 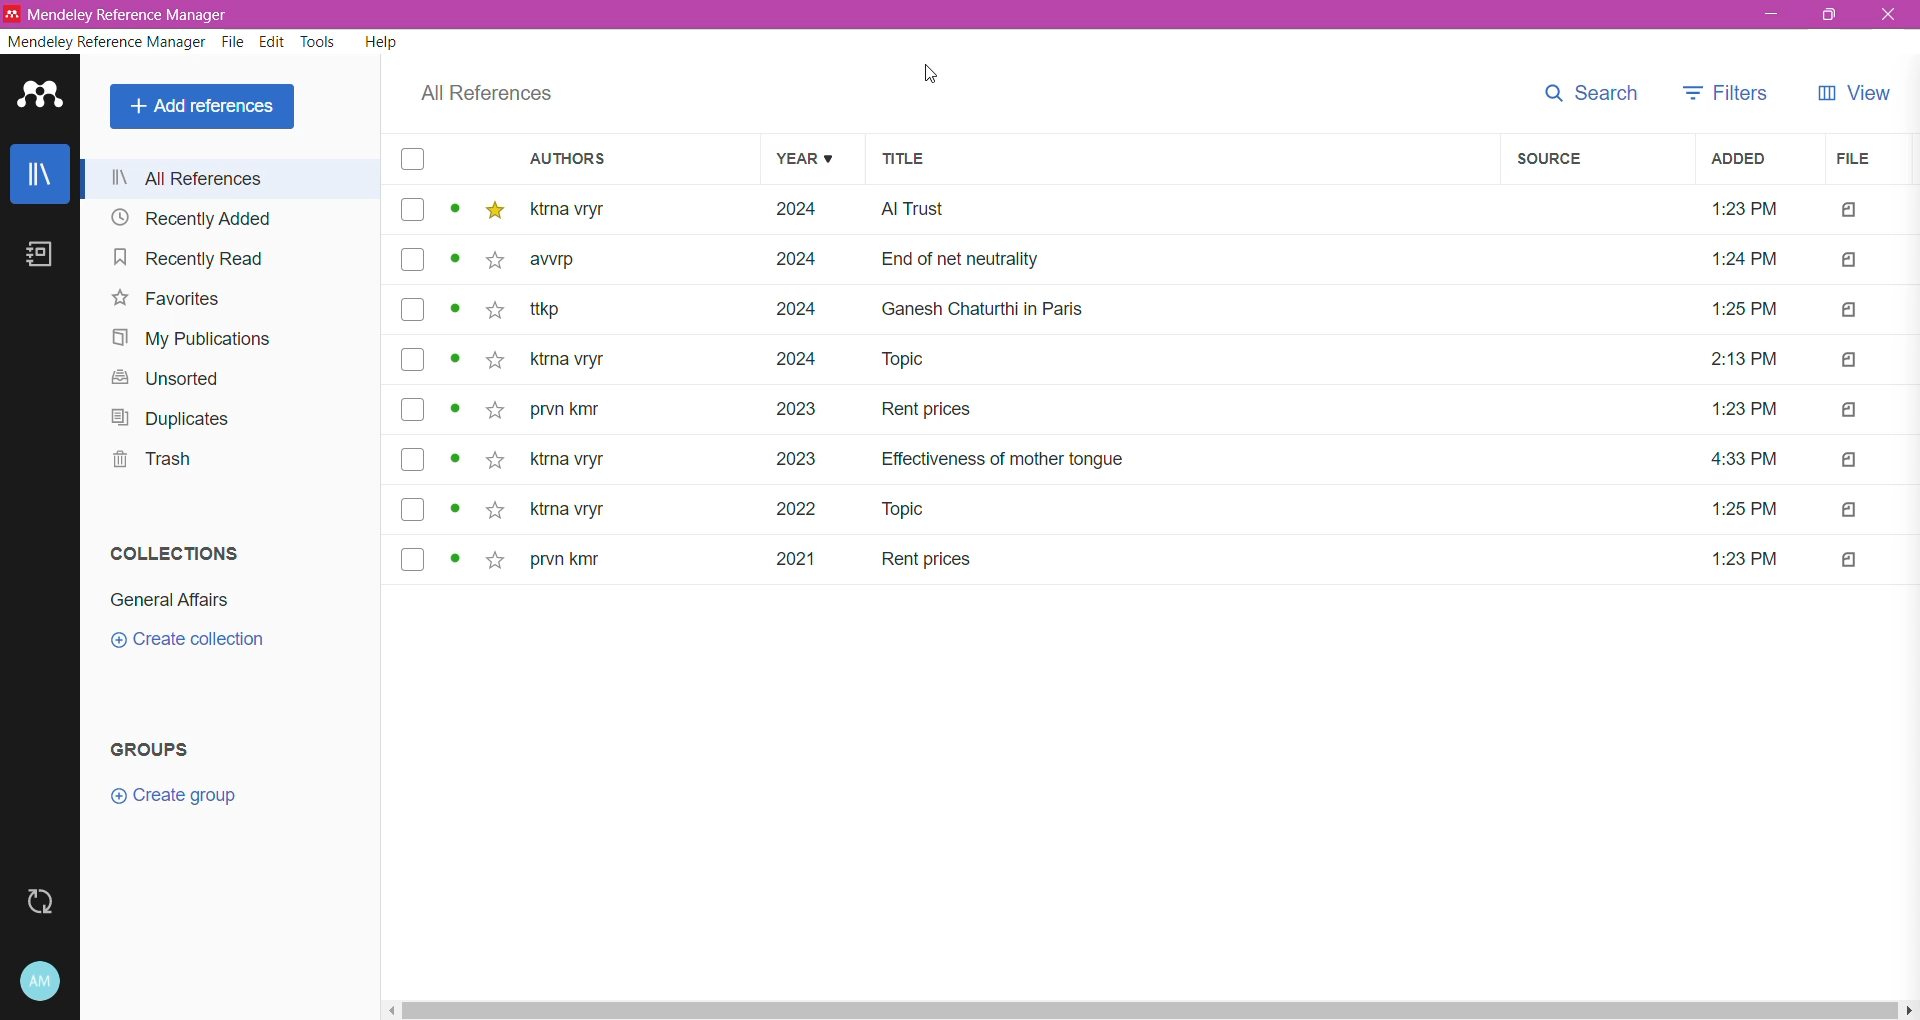 What do you see at coordinates (905, 159) in the screenshot?
I see `title` at bounding box center [905, 159].